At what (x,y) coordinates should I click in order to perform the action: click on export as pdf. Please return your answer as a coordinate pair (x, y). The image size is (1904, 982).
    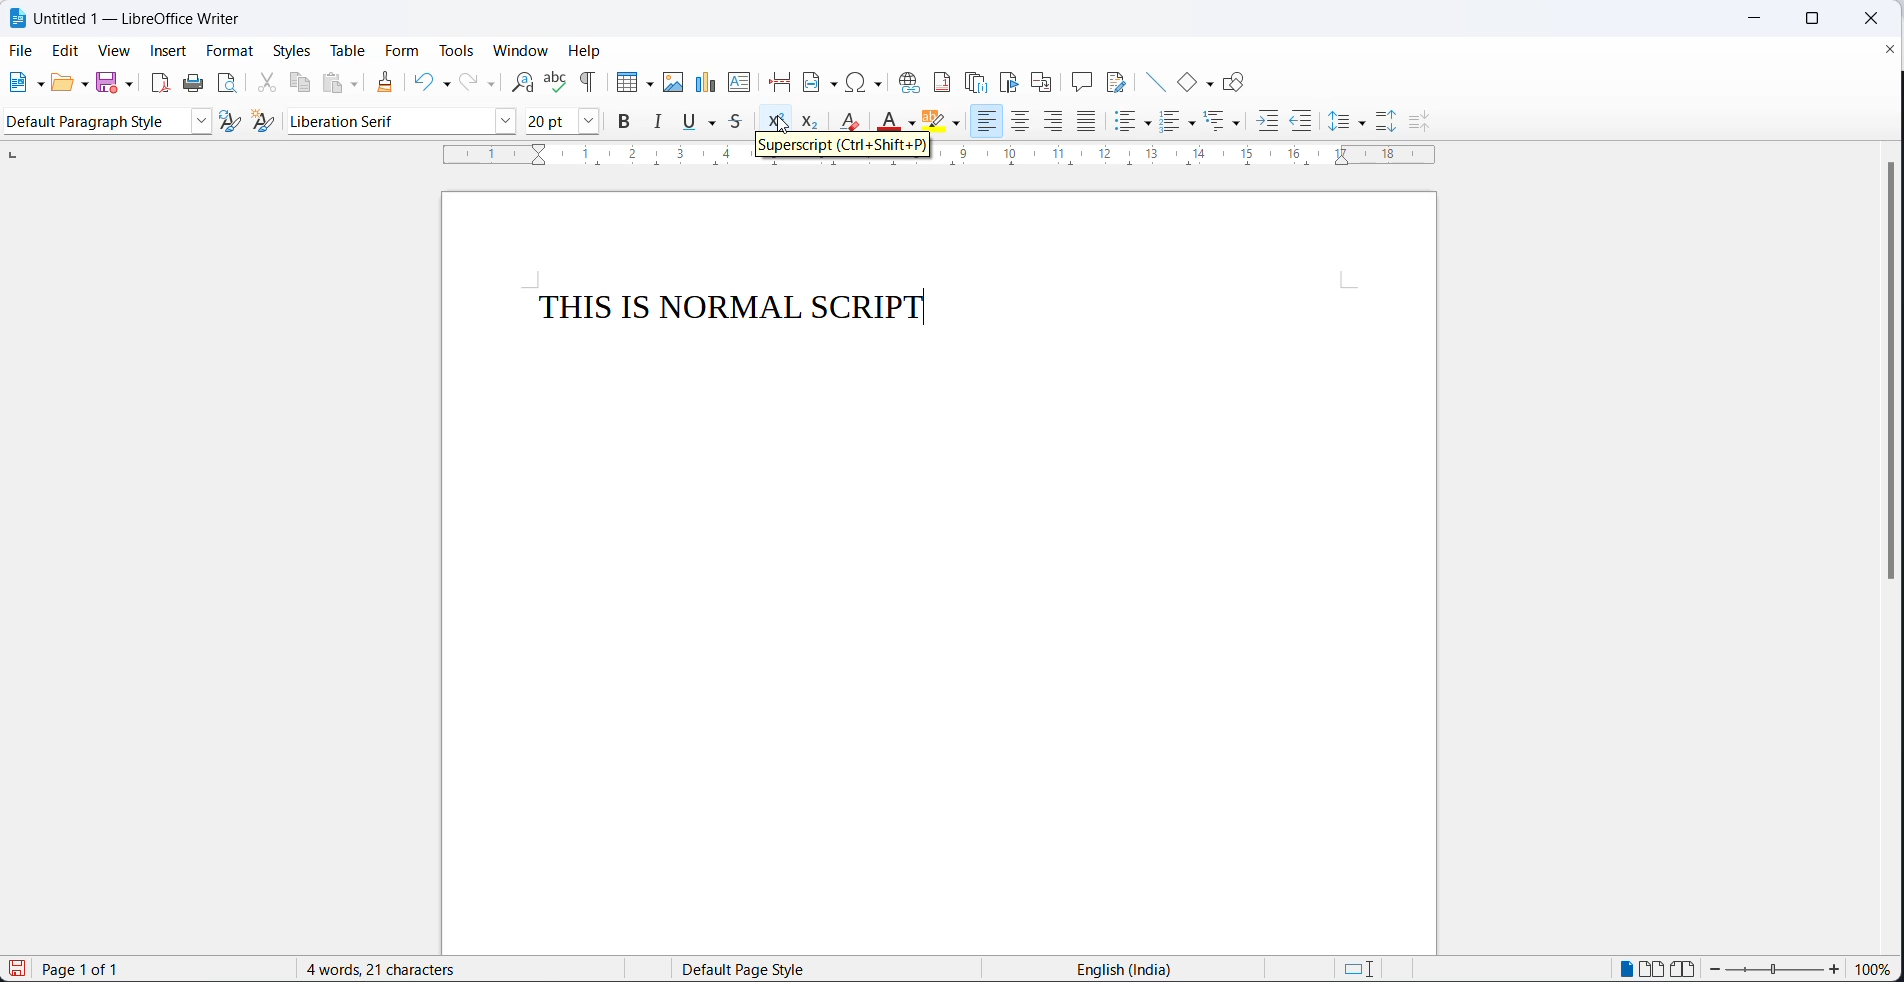
    Looking at the image, I should click on (159, 81).